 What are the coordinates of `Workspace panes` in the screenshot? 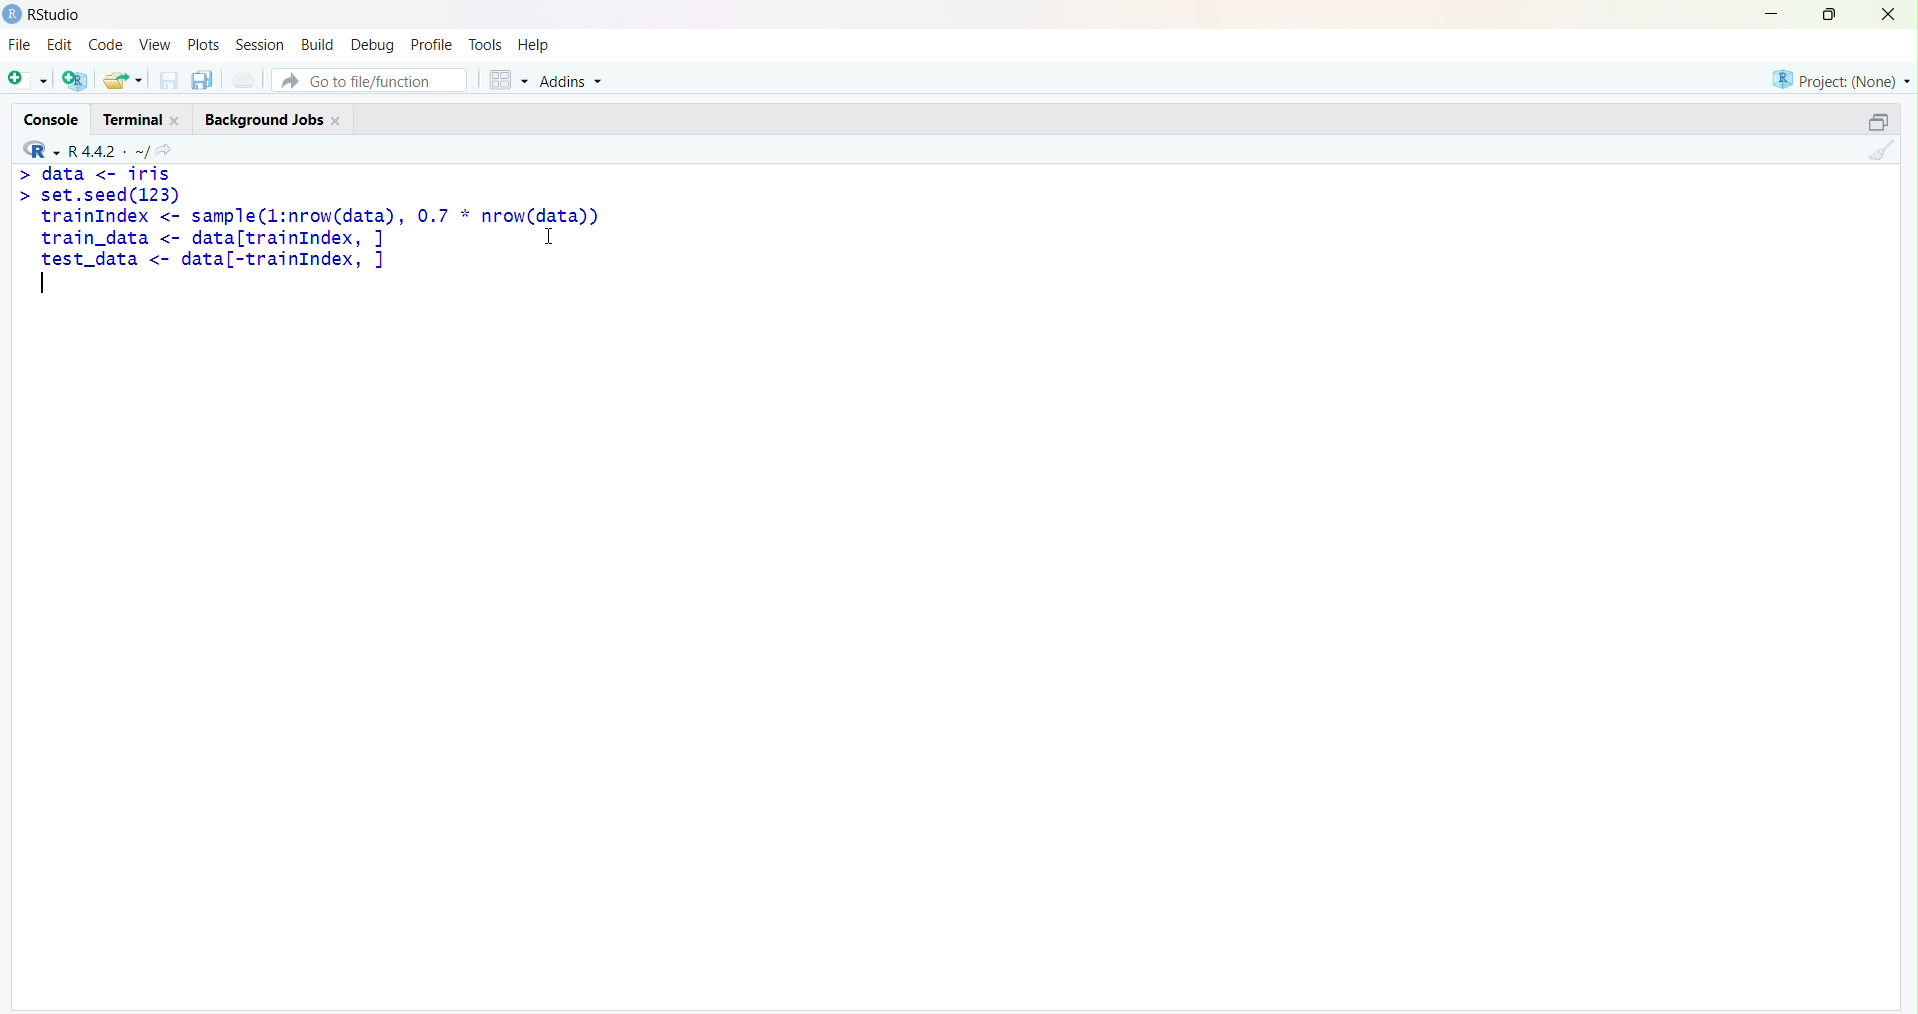 It's located at (504, 77).